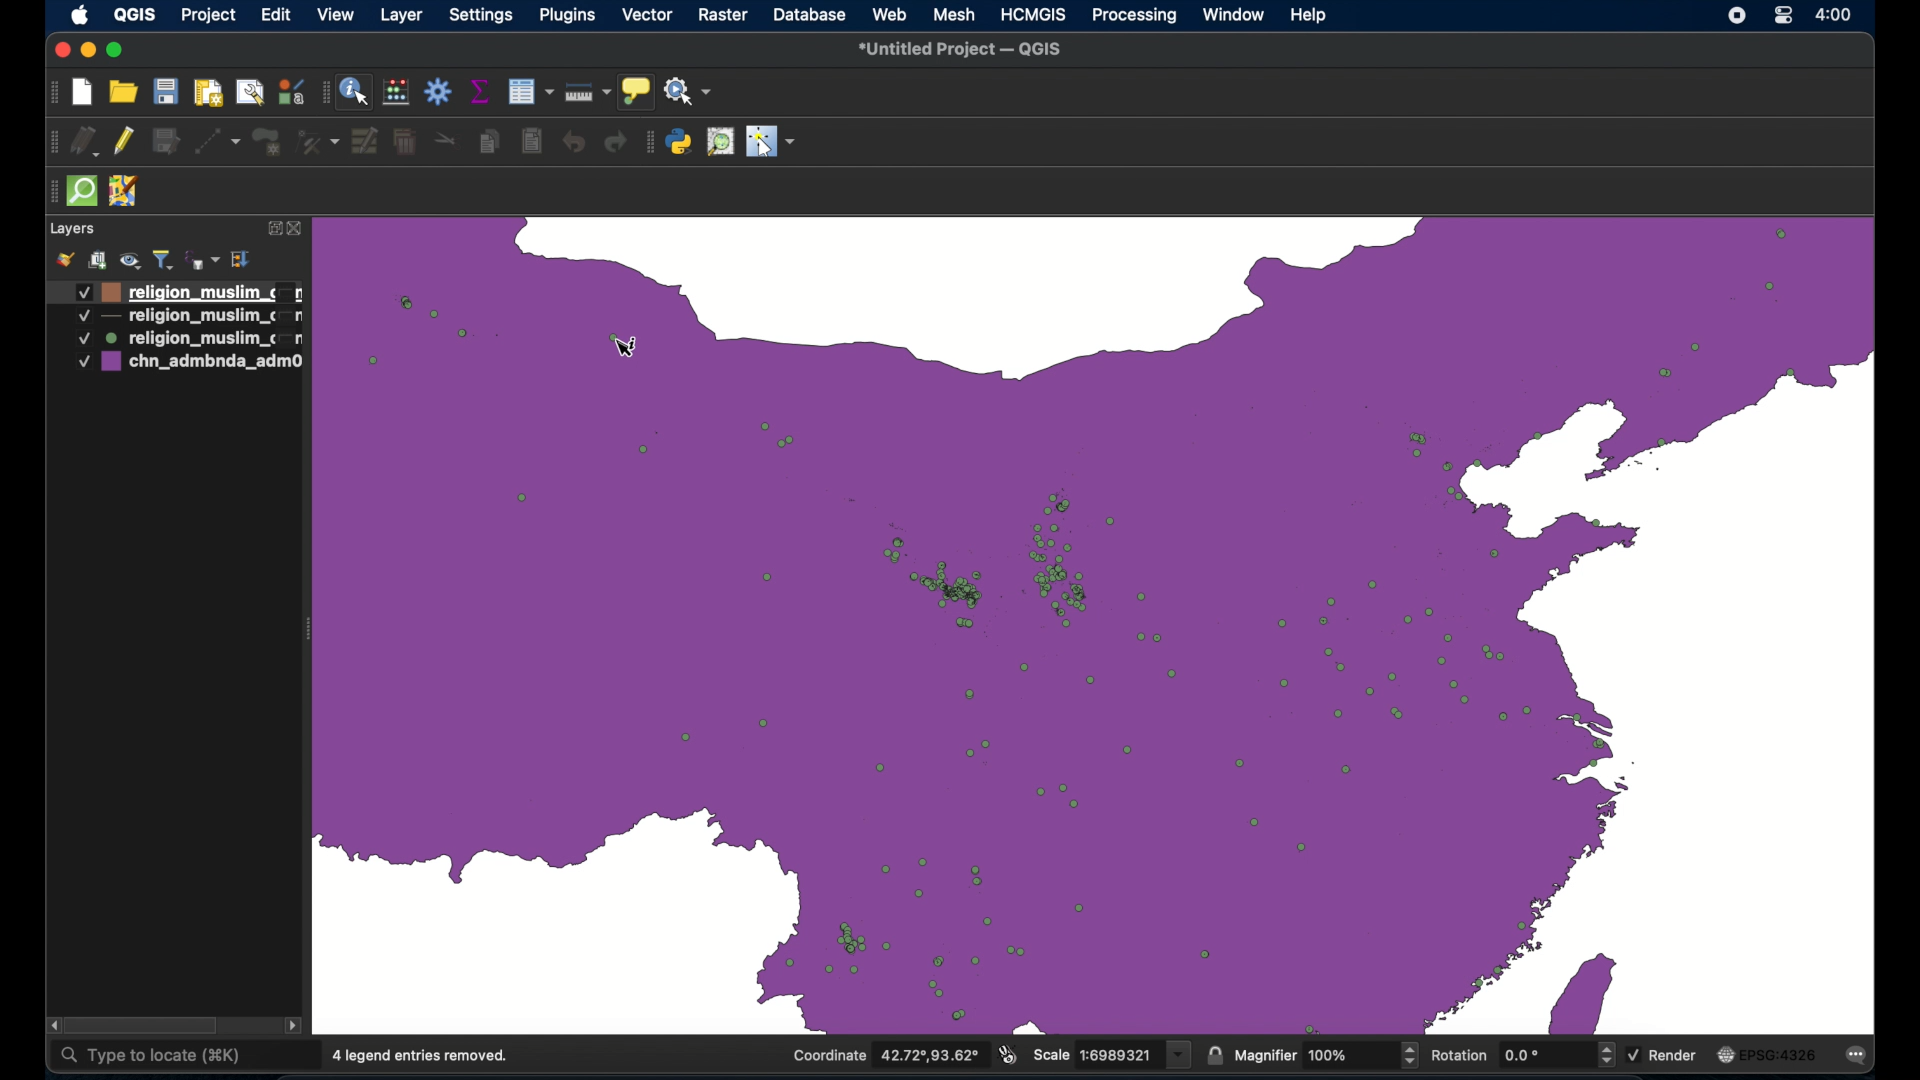  Describe the element at coordinates (1309, 15) in the screenshot. I see `help` at that location.